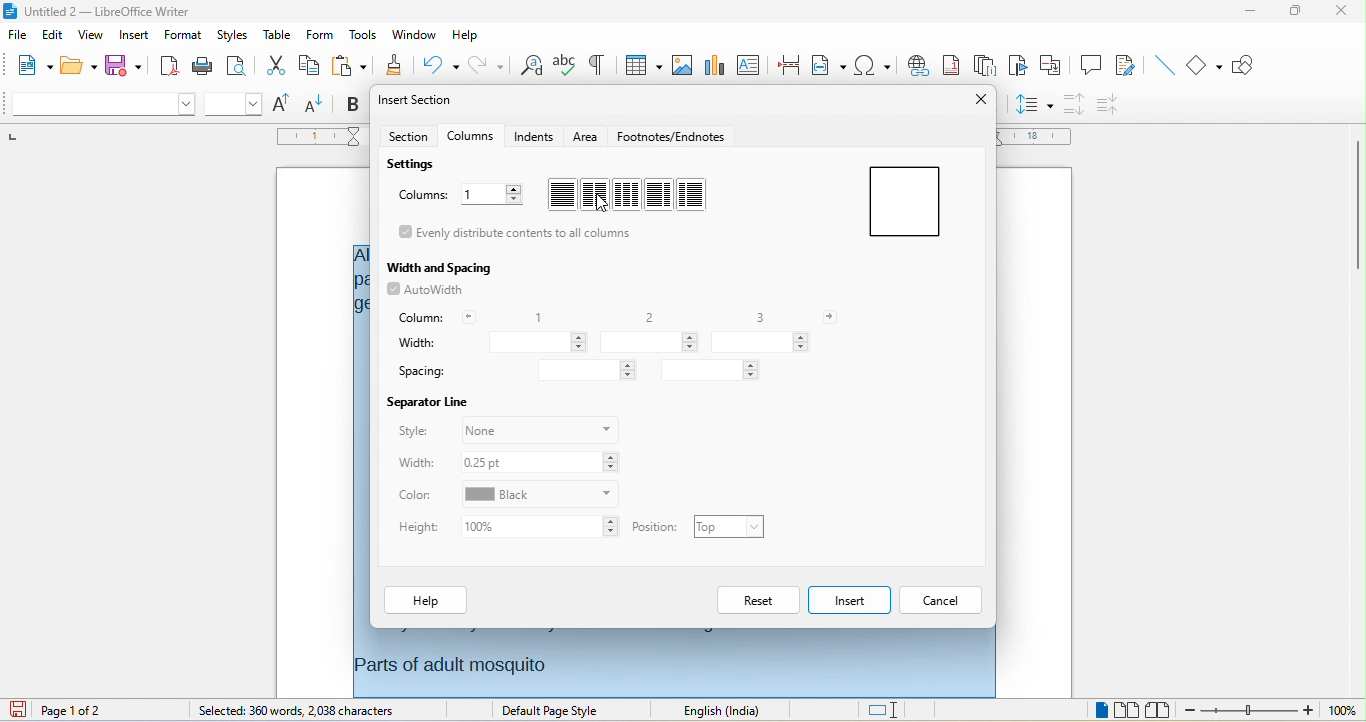  Describe the element at coordinates (1034, 106) in the screenshot. I see `set line spacing` at that location.